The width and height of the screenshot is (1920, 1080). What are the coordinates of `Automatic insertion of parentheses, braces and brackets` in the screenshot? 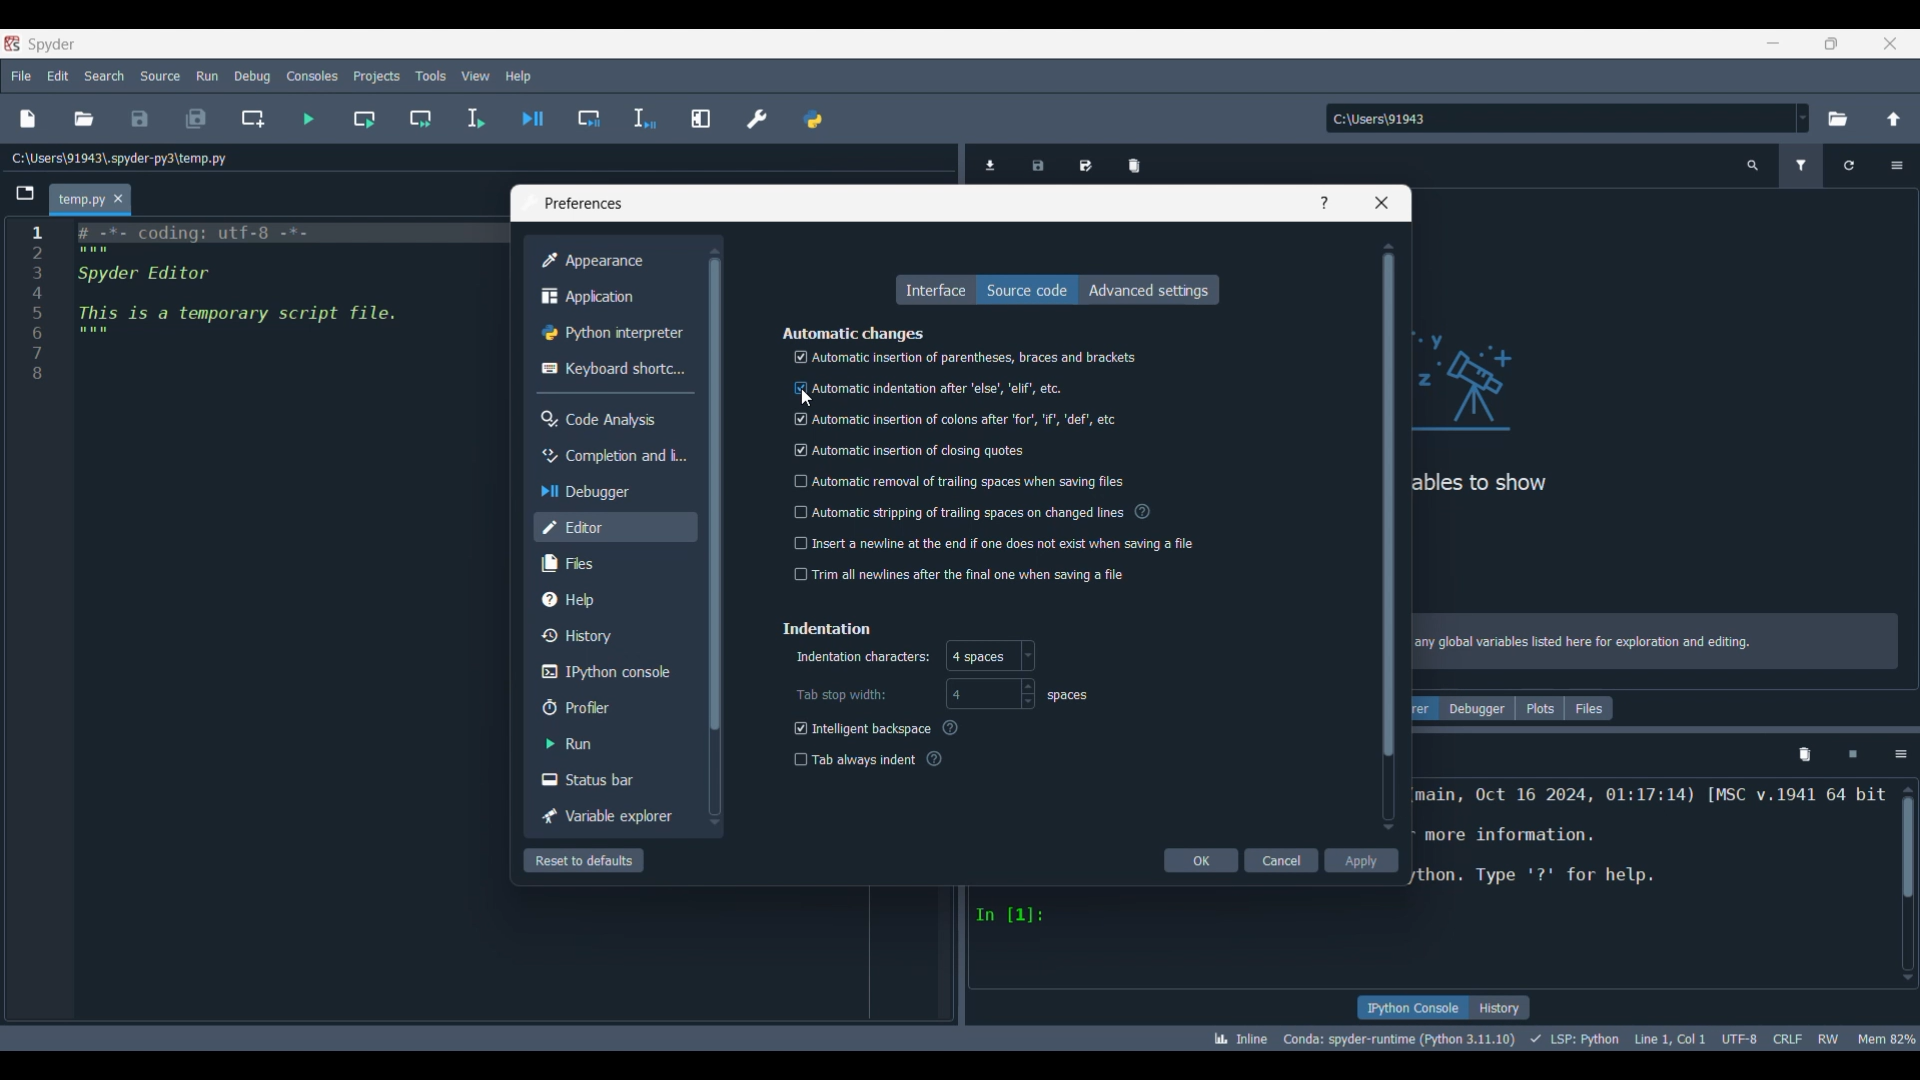 It's located at (963, 357).